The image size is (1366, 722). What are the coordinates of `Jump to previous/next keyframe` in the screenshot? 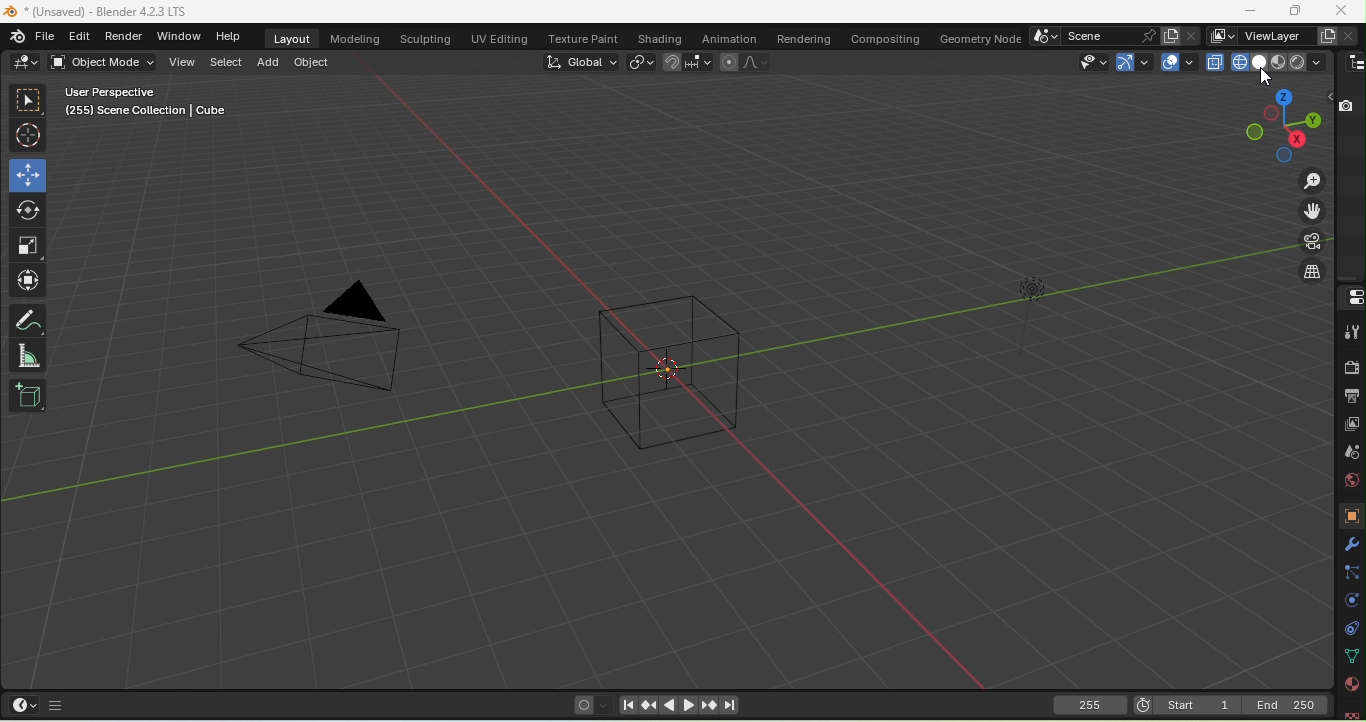 It's located at (647, 706).